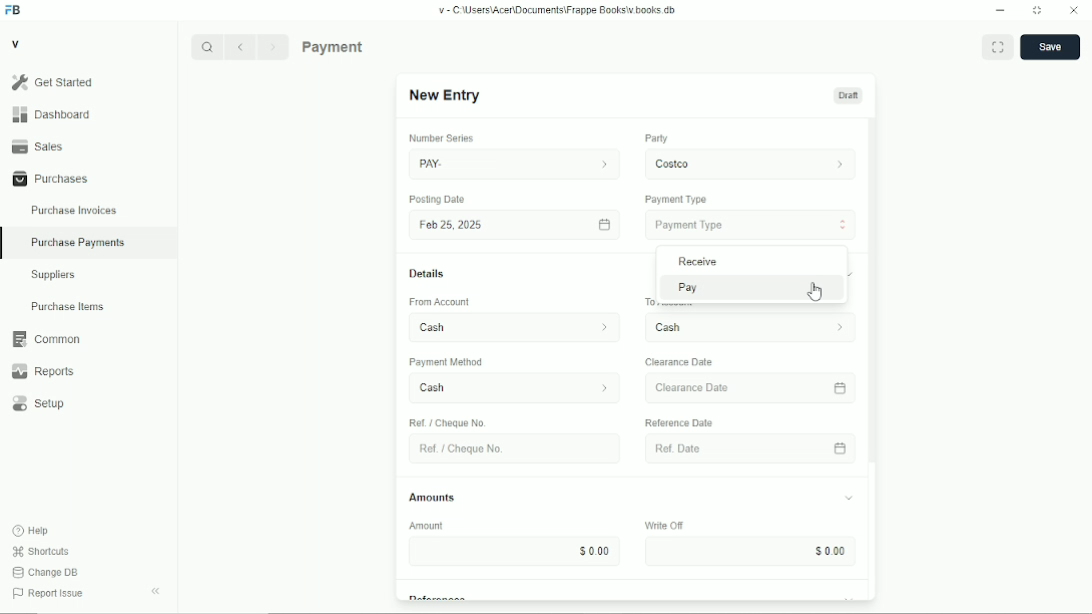  What do you see at coordinates (88, 146) in the screenshot?
I see `Sales` at bounding box center [88, 146].